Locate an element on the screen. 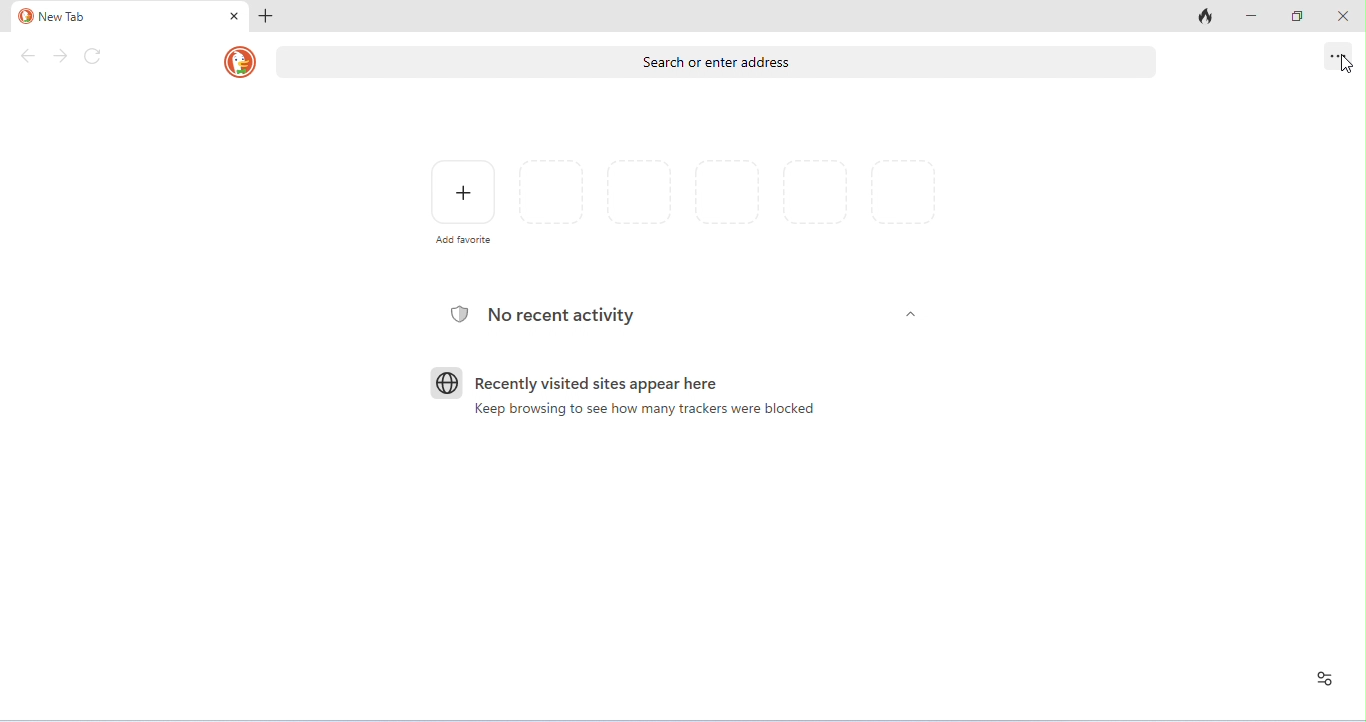 Image resolution: width=1366 pixels, height=722 pixels. recent activity and favorites is located at coordinates (1323, 680).